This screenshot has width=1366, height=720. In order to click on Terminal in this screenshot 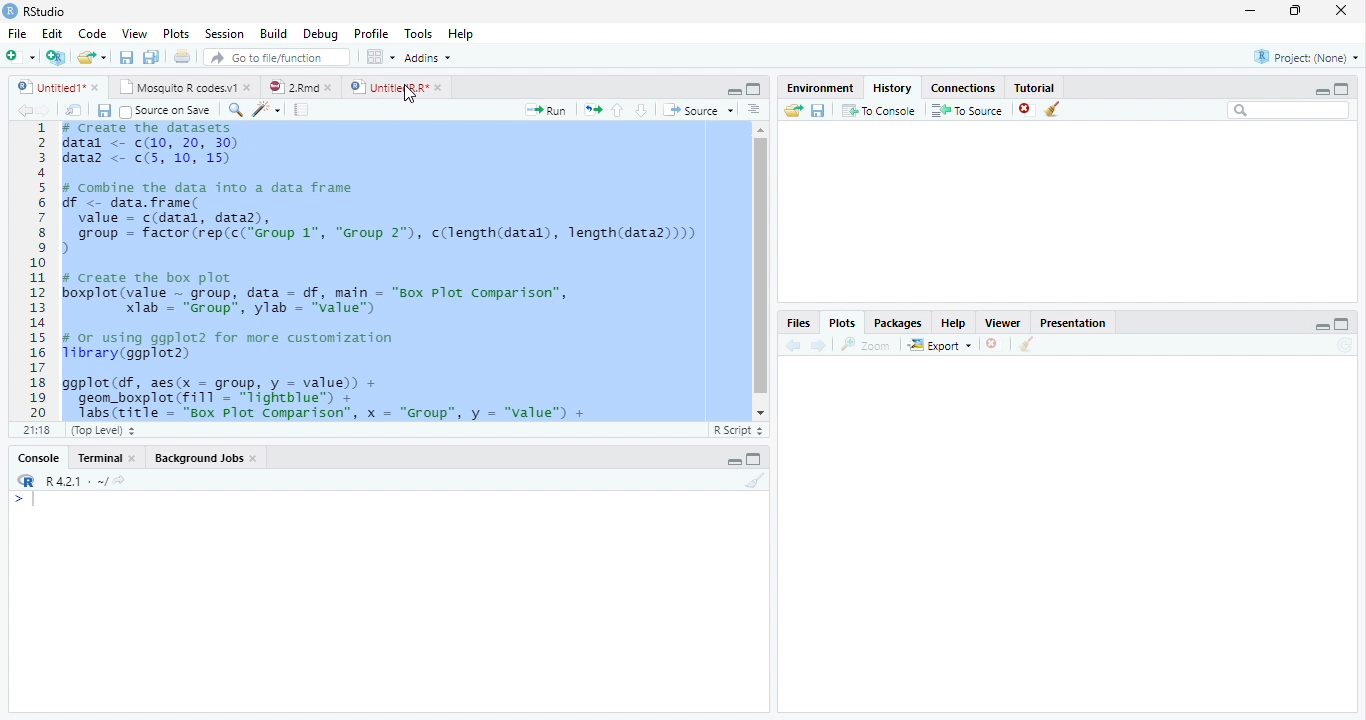, I will do `click(95, 458)`.